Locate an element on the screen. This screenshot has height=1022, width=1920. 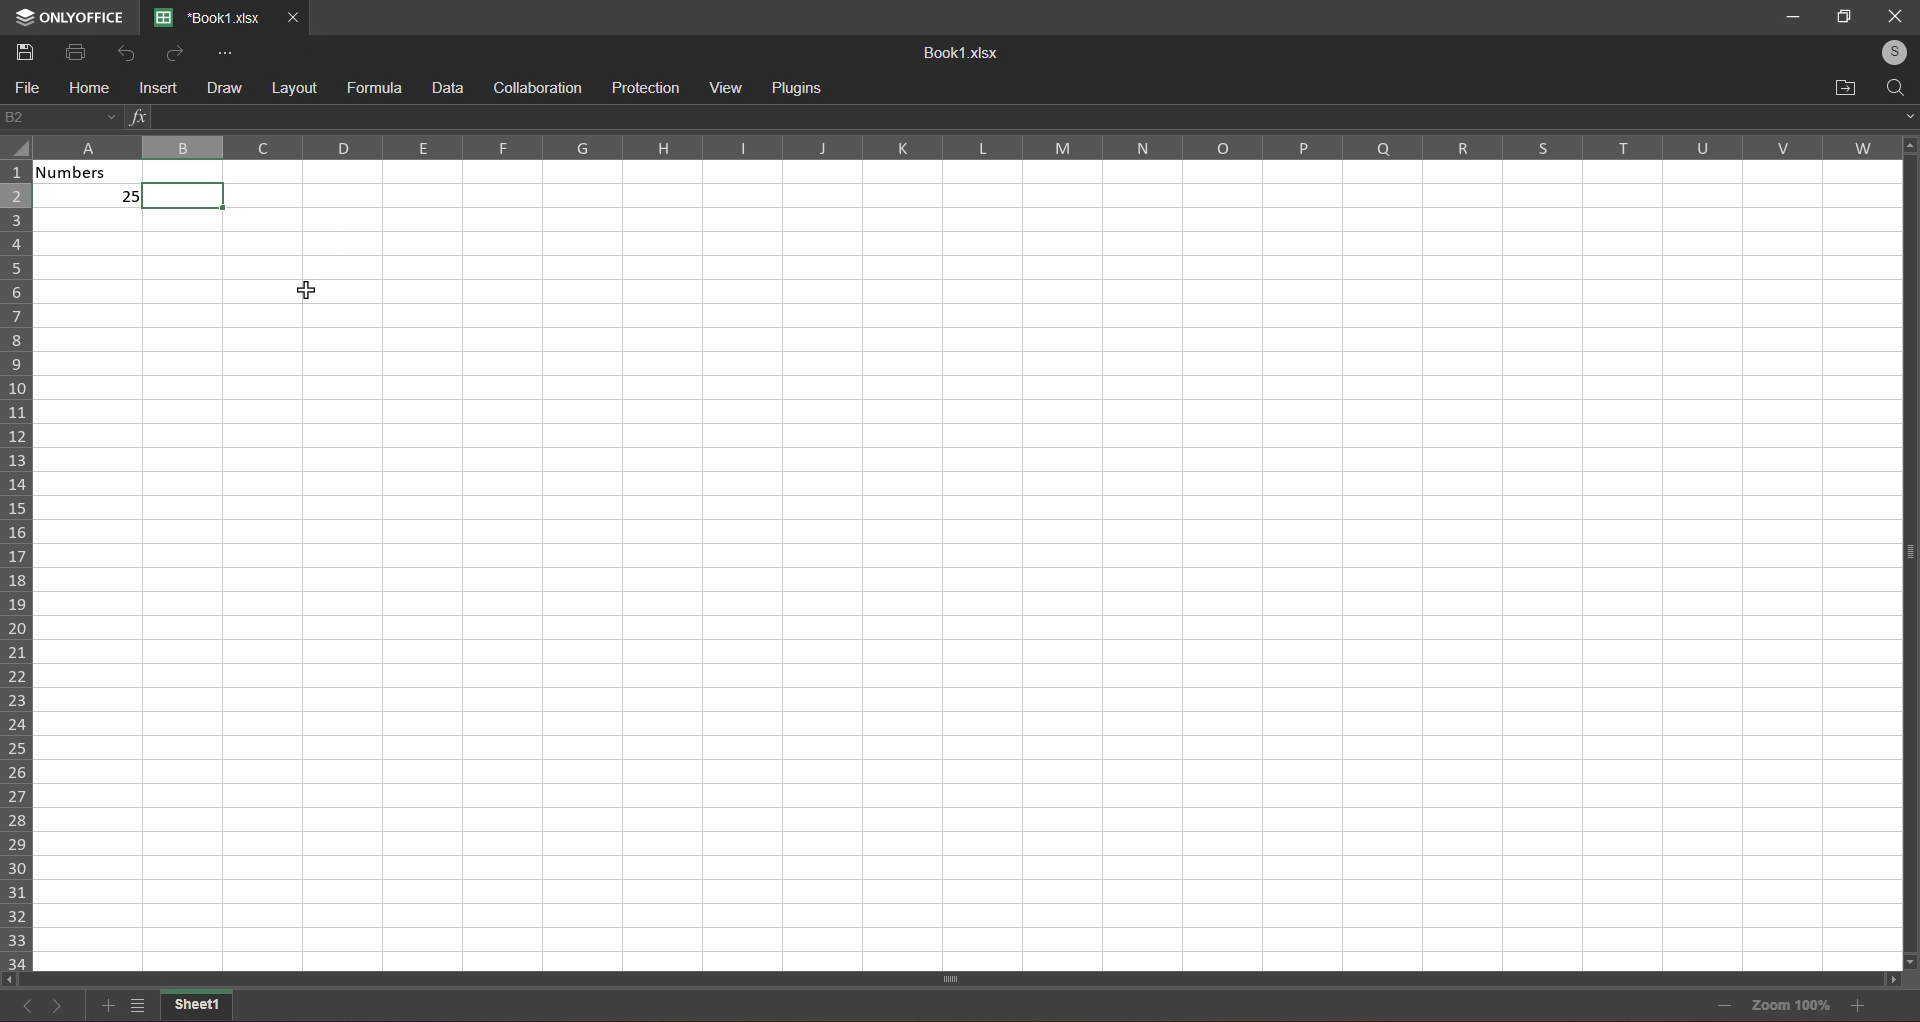
print is located at coordinates (74, 51).